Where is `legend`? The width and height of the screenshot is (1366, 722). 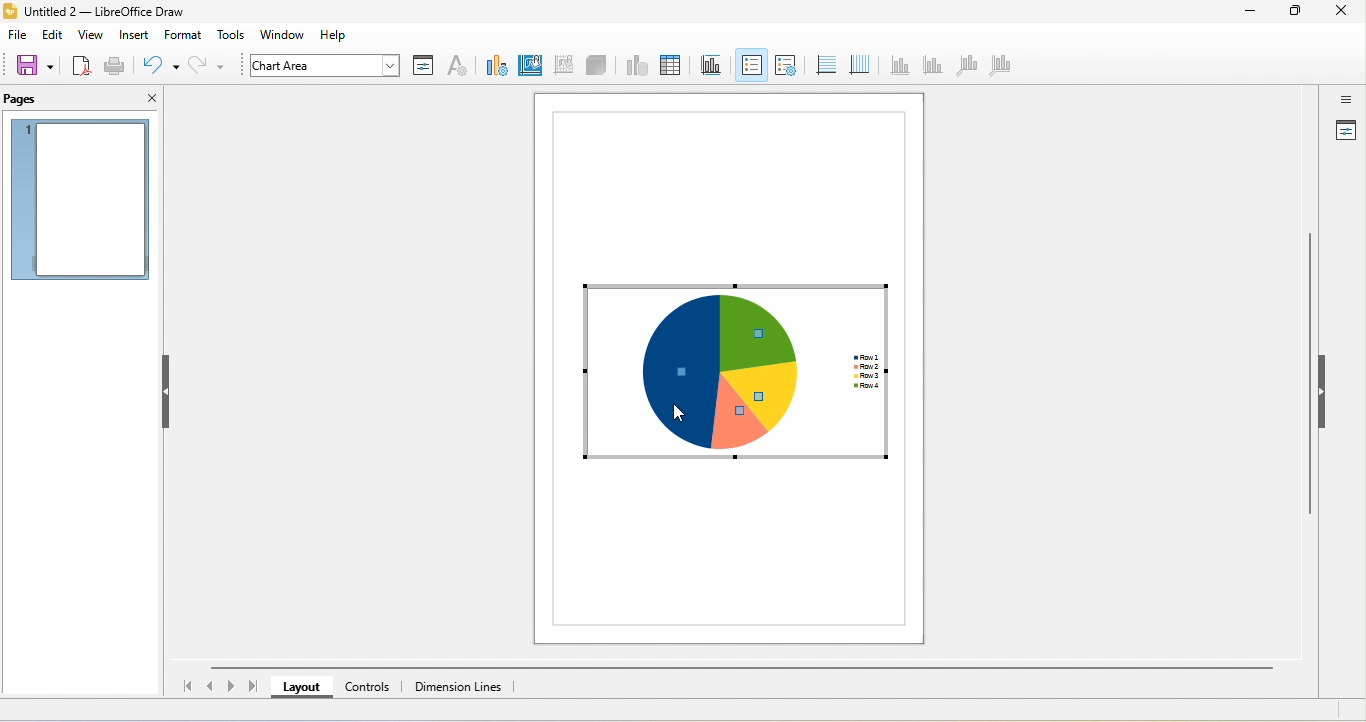 legend is located at coordinates (785, 64).